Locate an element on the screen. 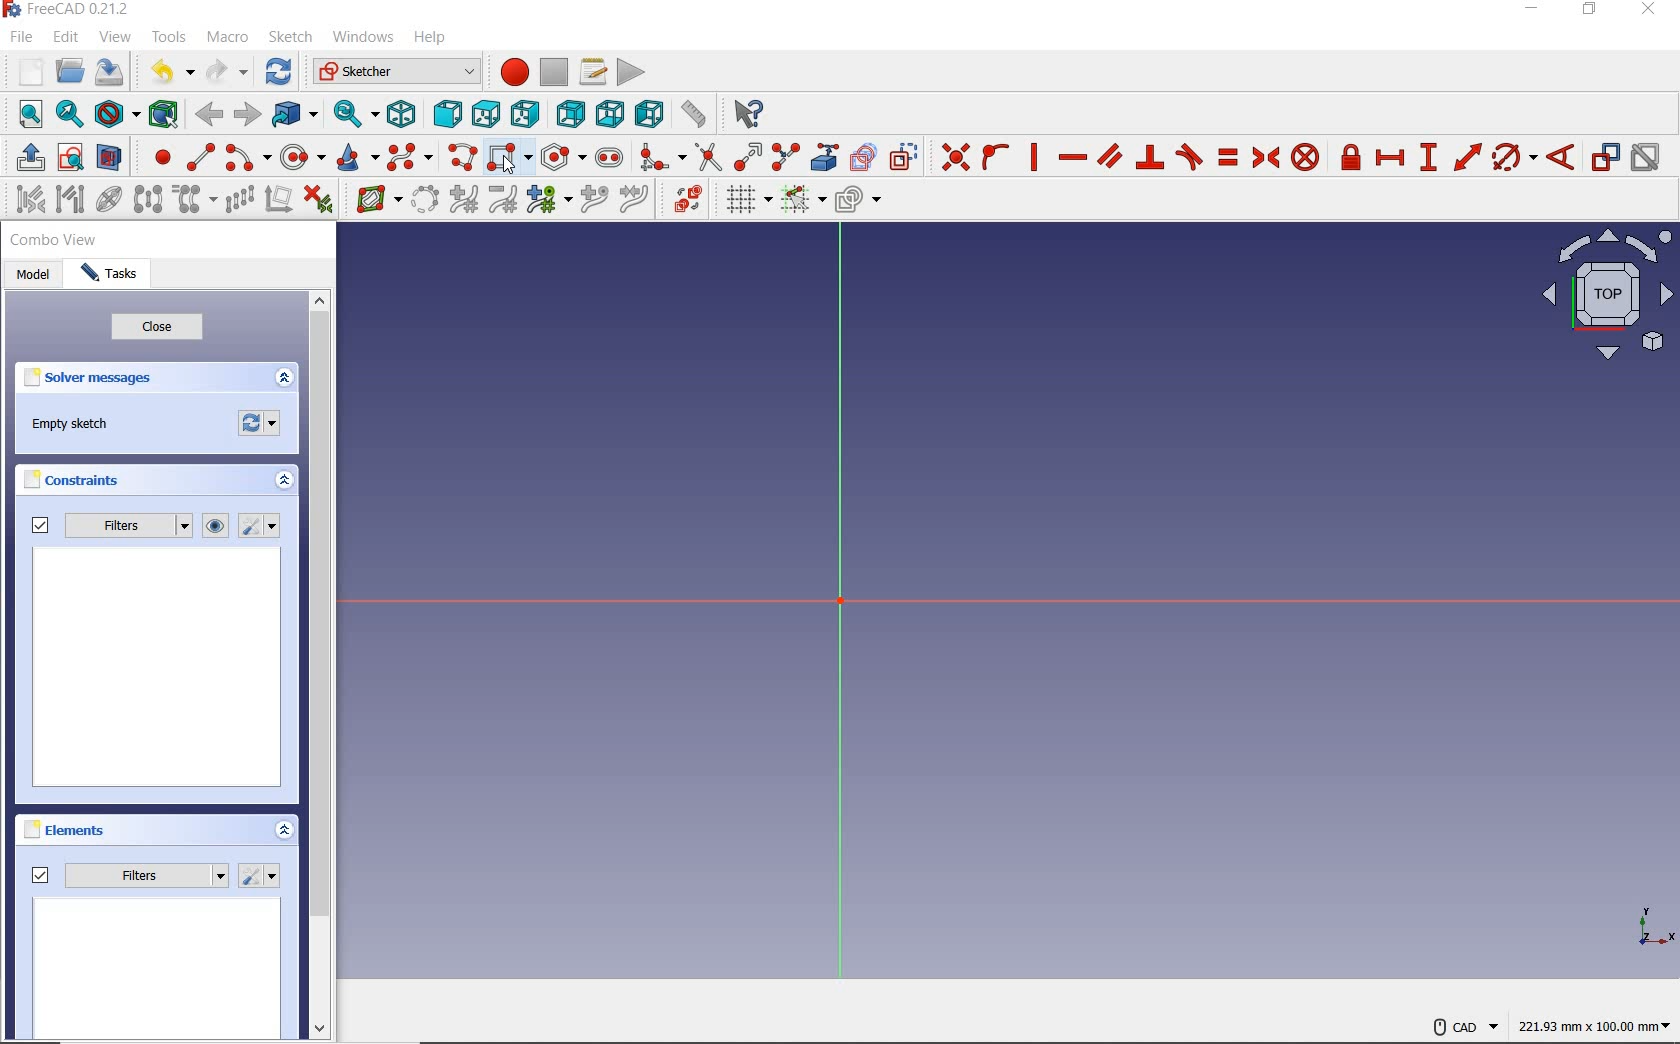 Image resolution: width=1680 pixels, height=1044 pixels. back is located at coordinates (211, 115).